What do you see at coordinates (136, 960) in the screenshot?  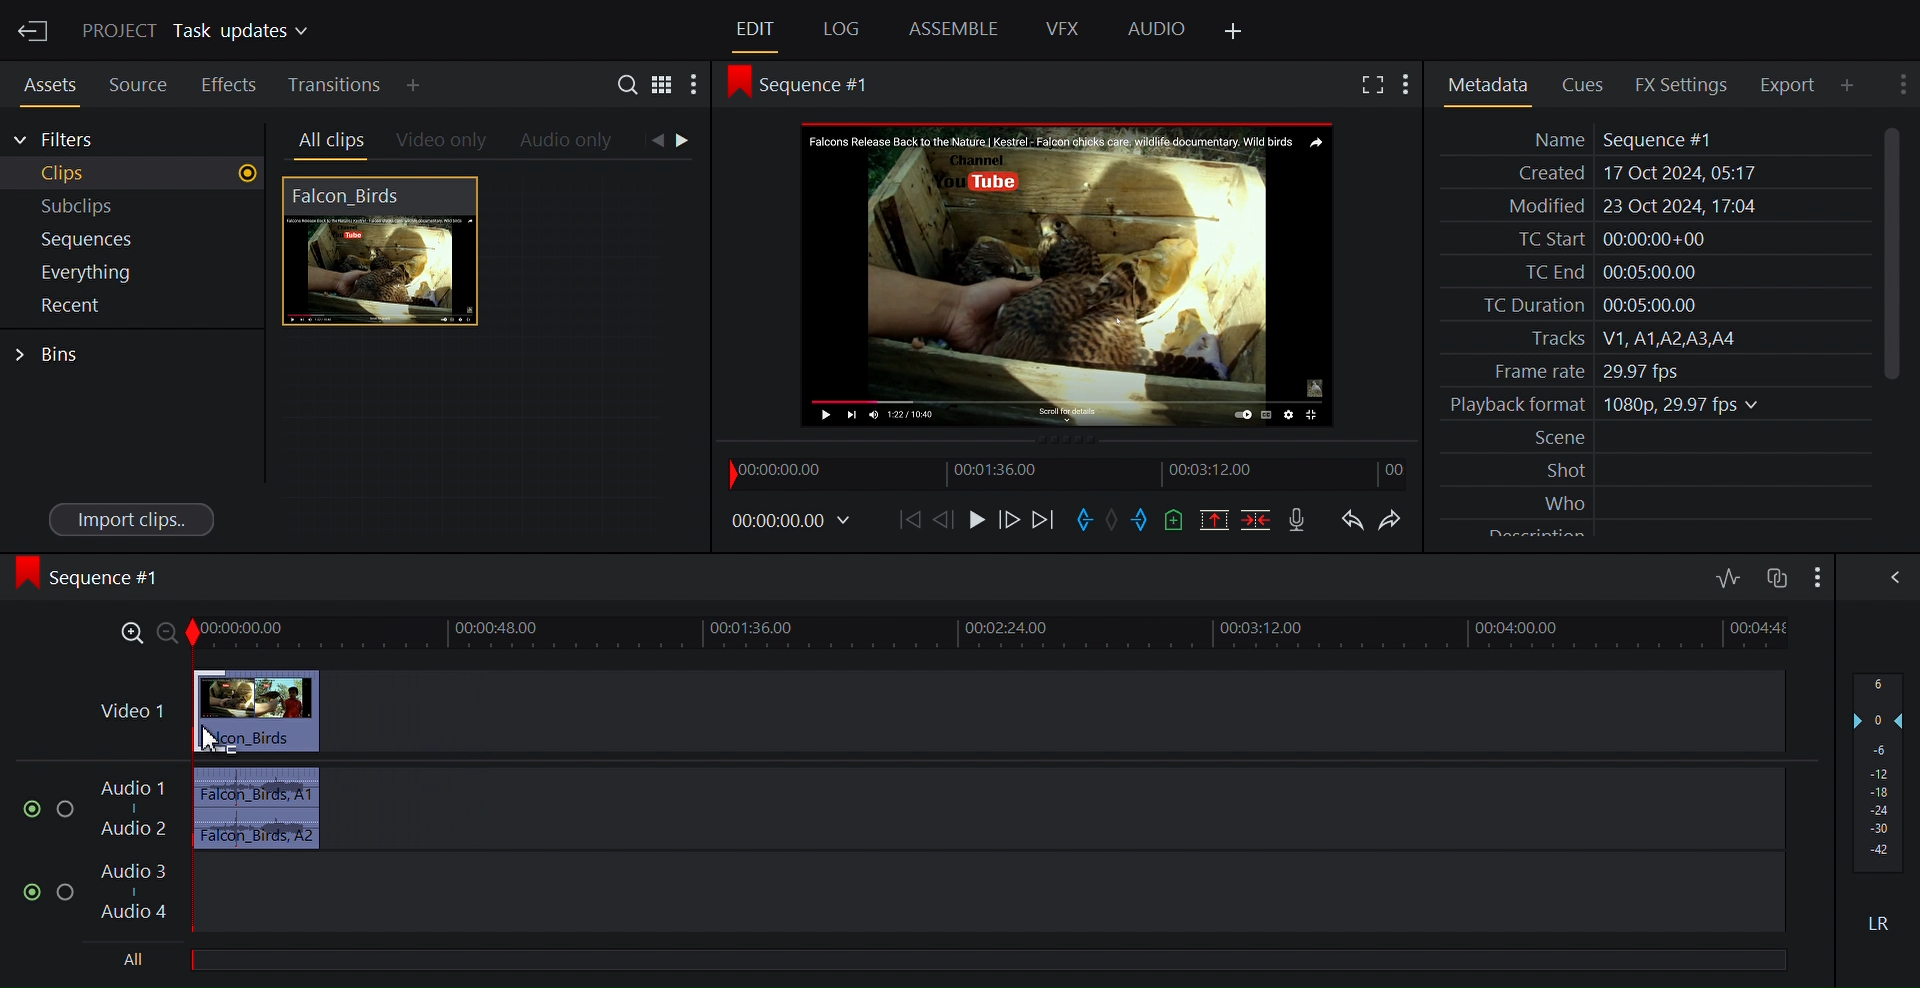 I see `All` at bounding box center [136, 960].